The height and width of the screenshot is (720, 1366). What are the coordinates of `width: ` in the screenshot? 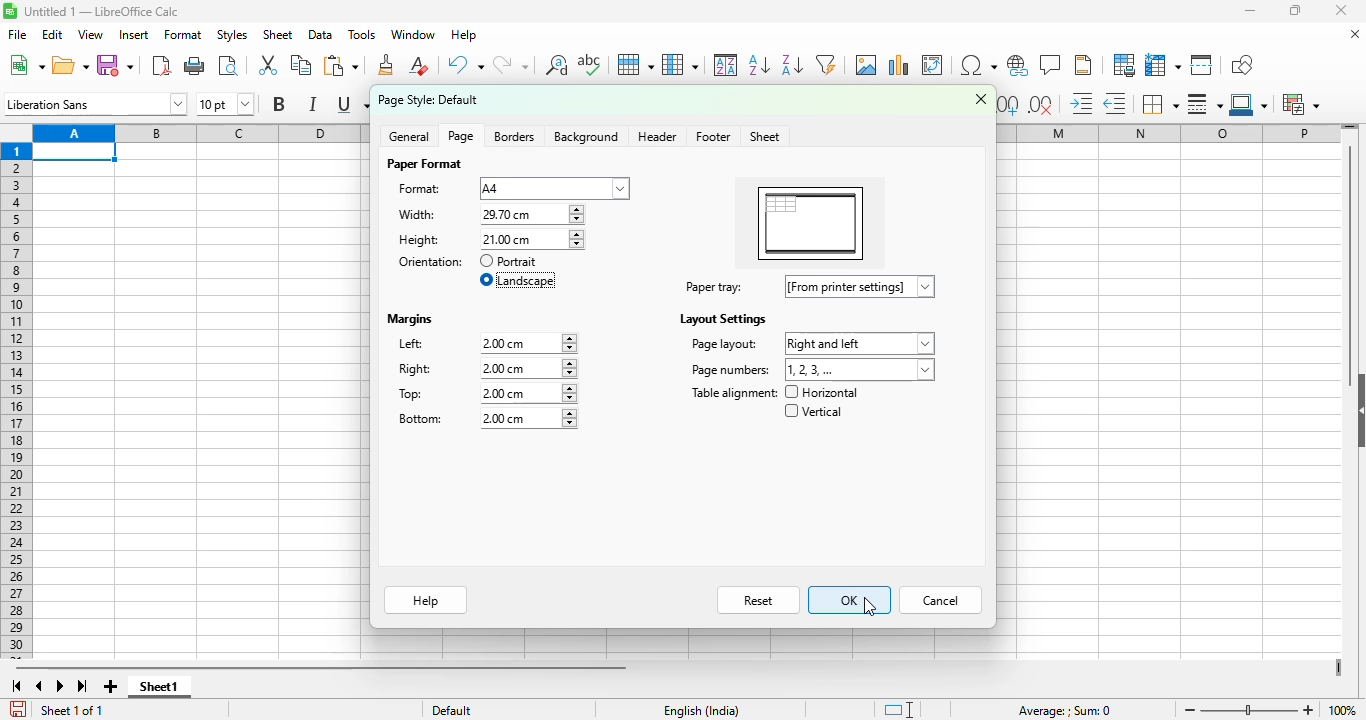 It's located at (417, 214).